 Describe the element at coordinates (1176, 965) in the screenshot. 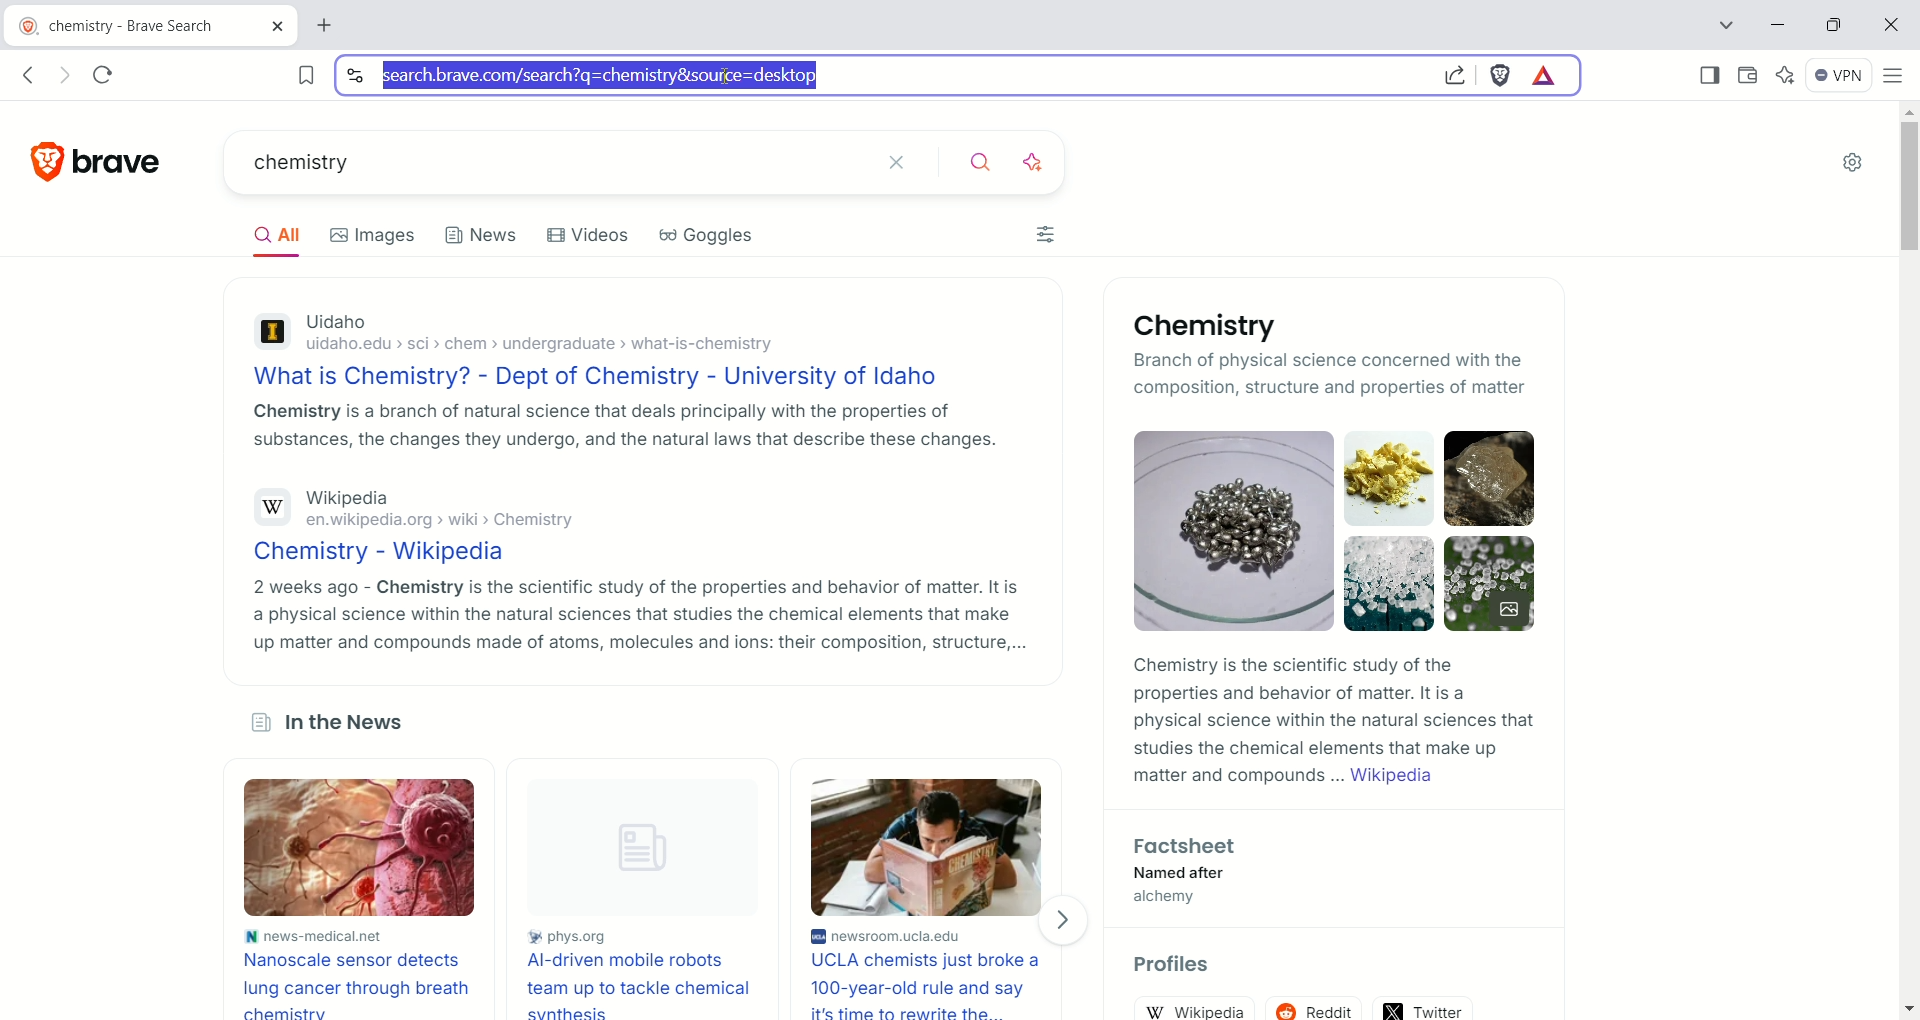

I see `profiles` at that location.